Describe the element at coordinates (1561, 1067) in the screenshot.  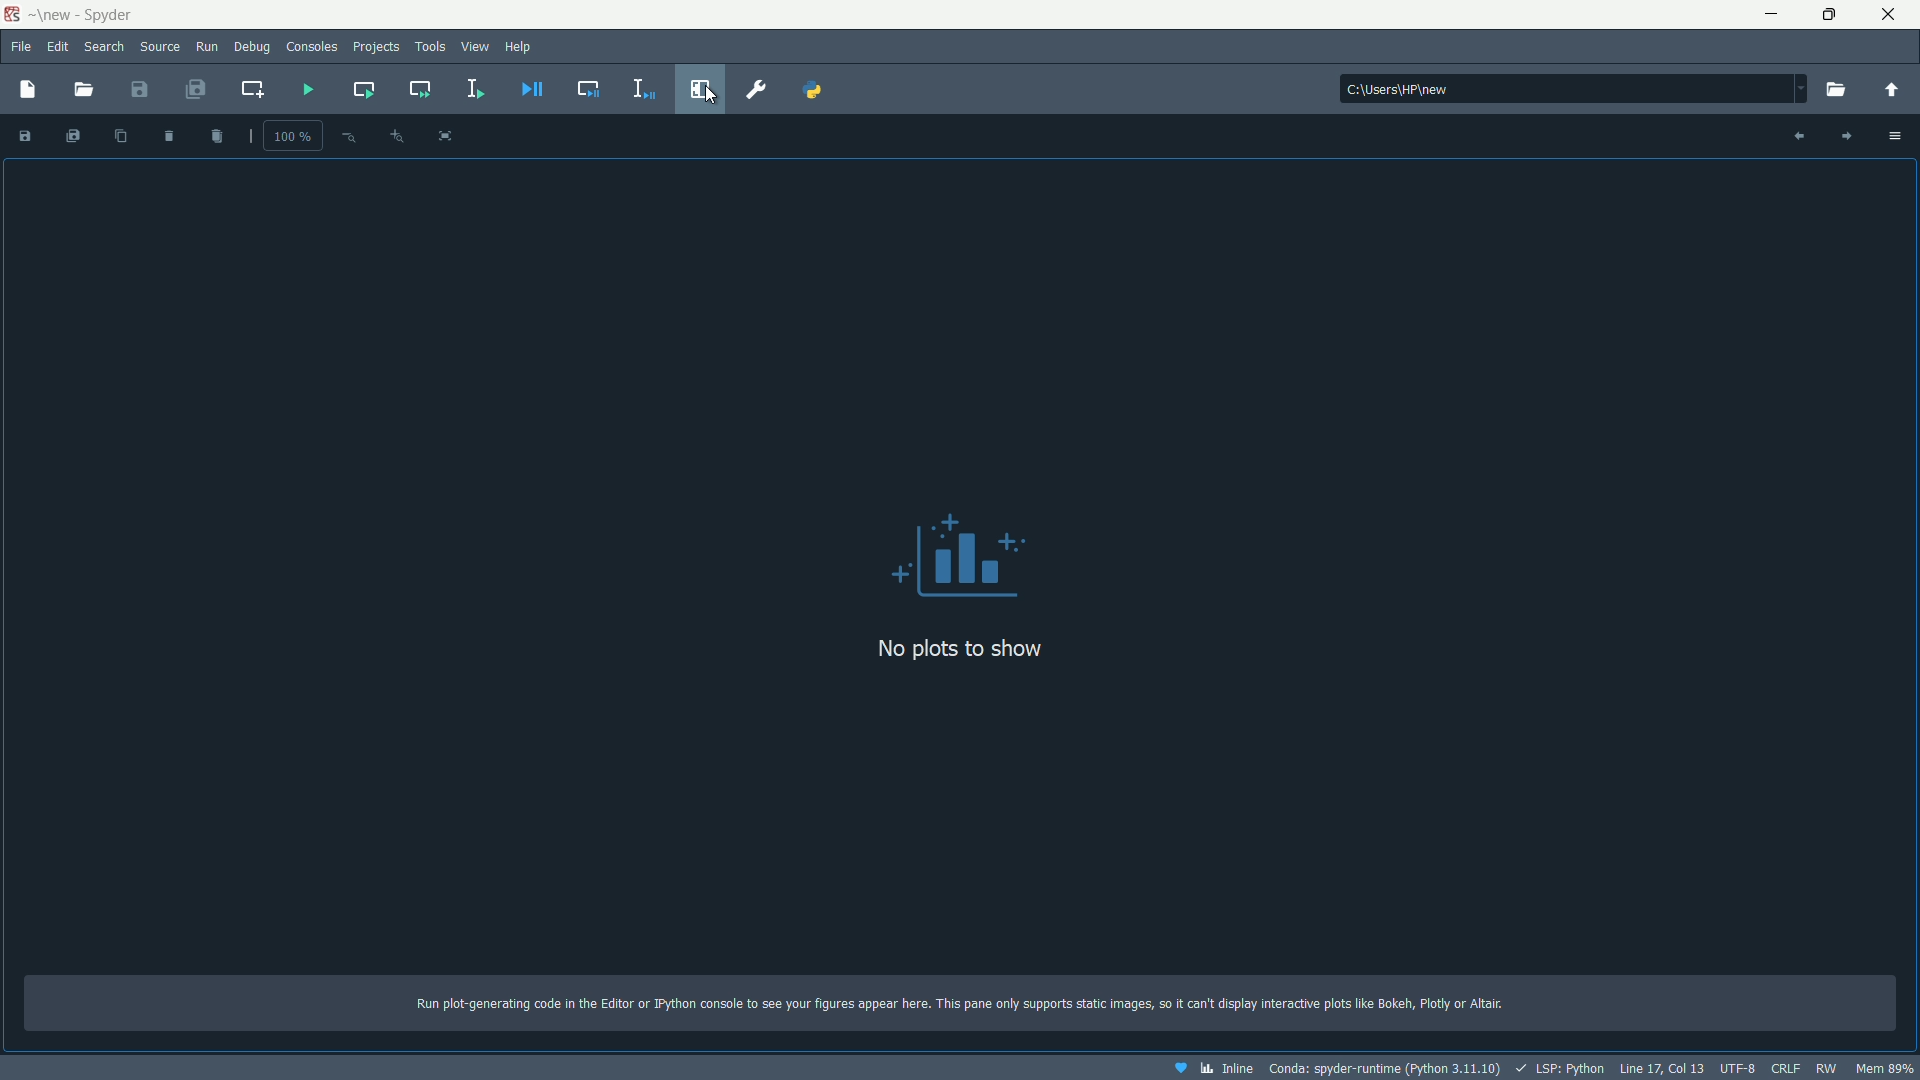
I see `LSP:Python` at that location.